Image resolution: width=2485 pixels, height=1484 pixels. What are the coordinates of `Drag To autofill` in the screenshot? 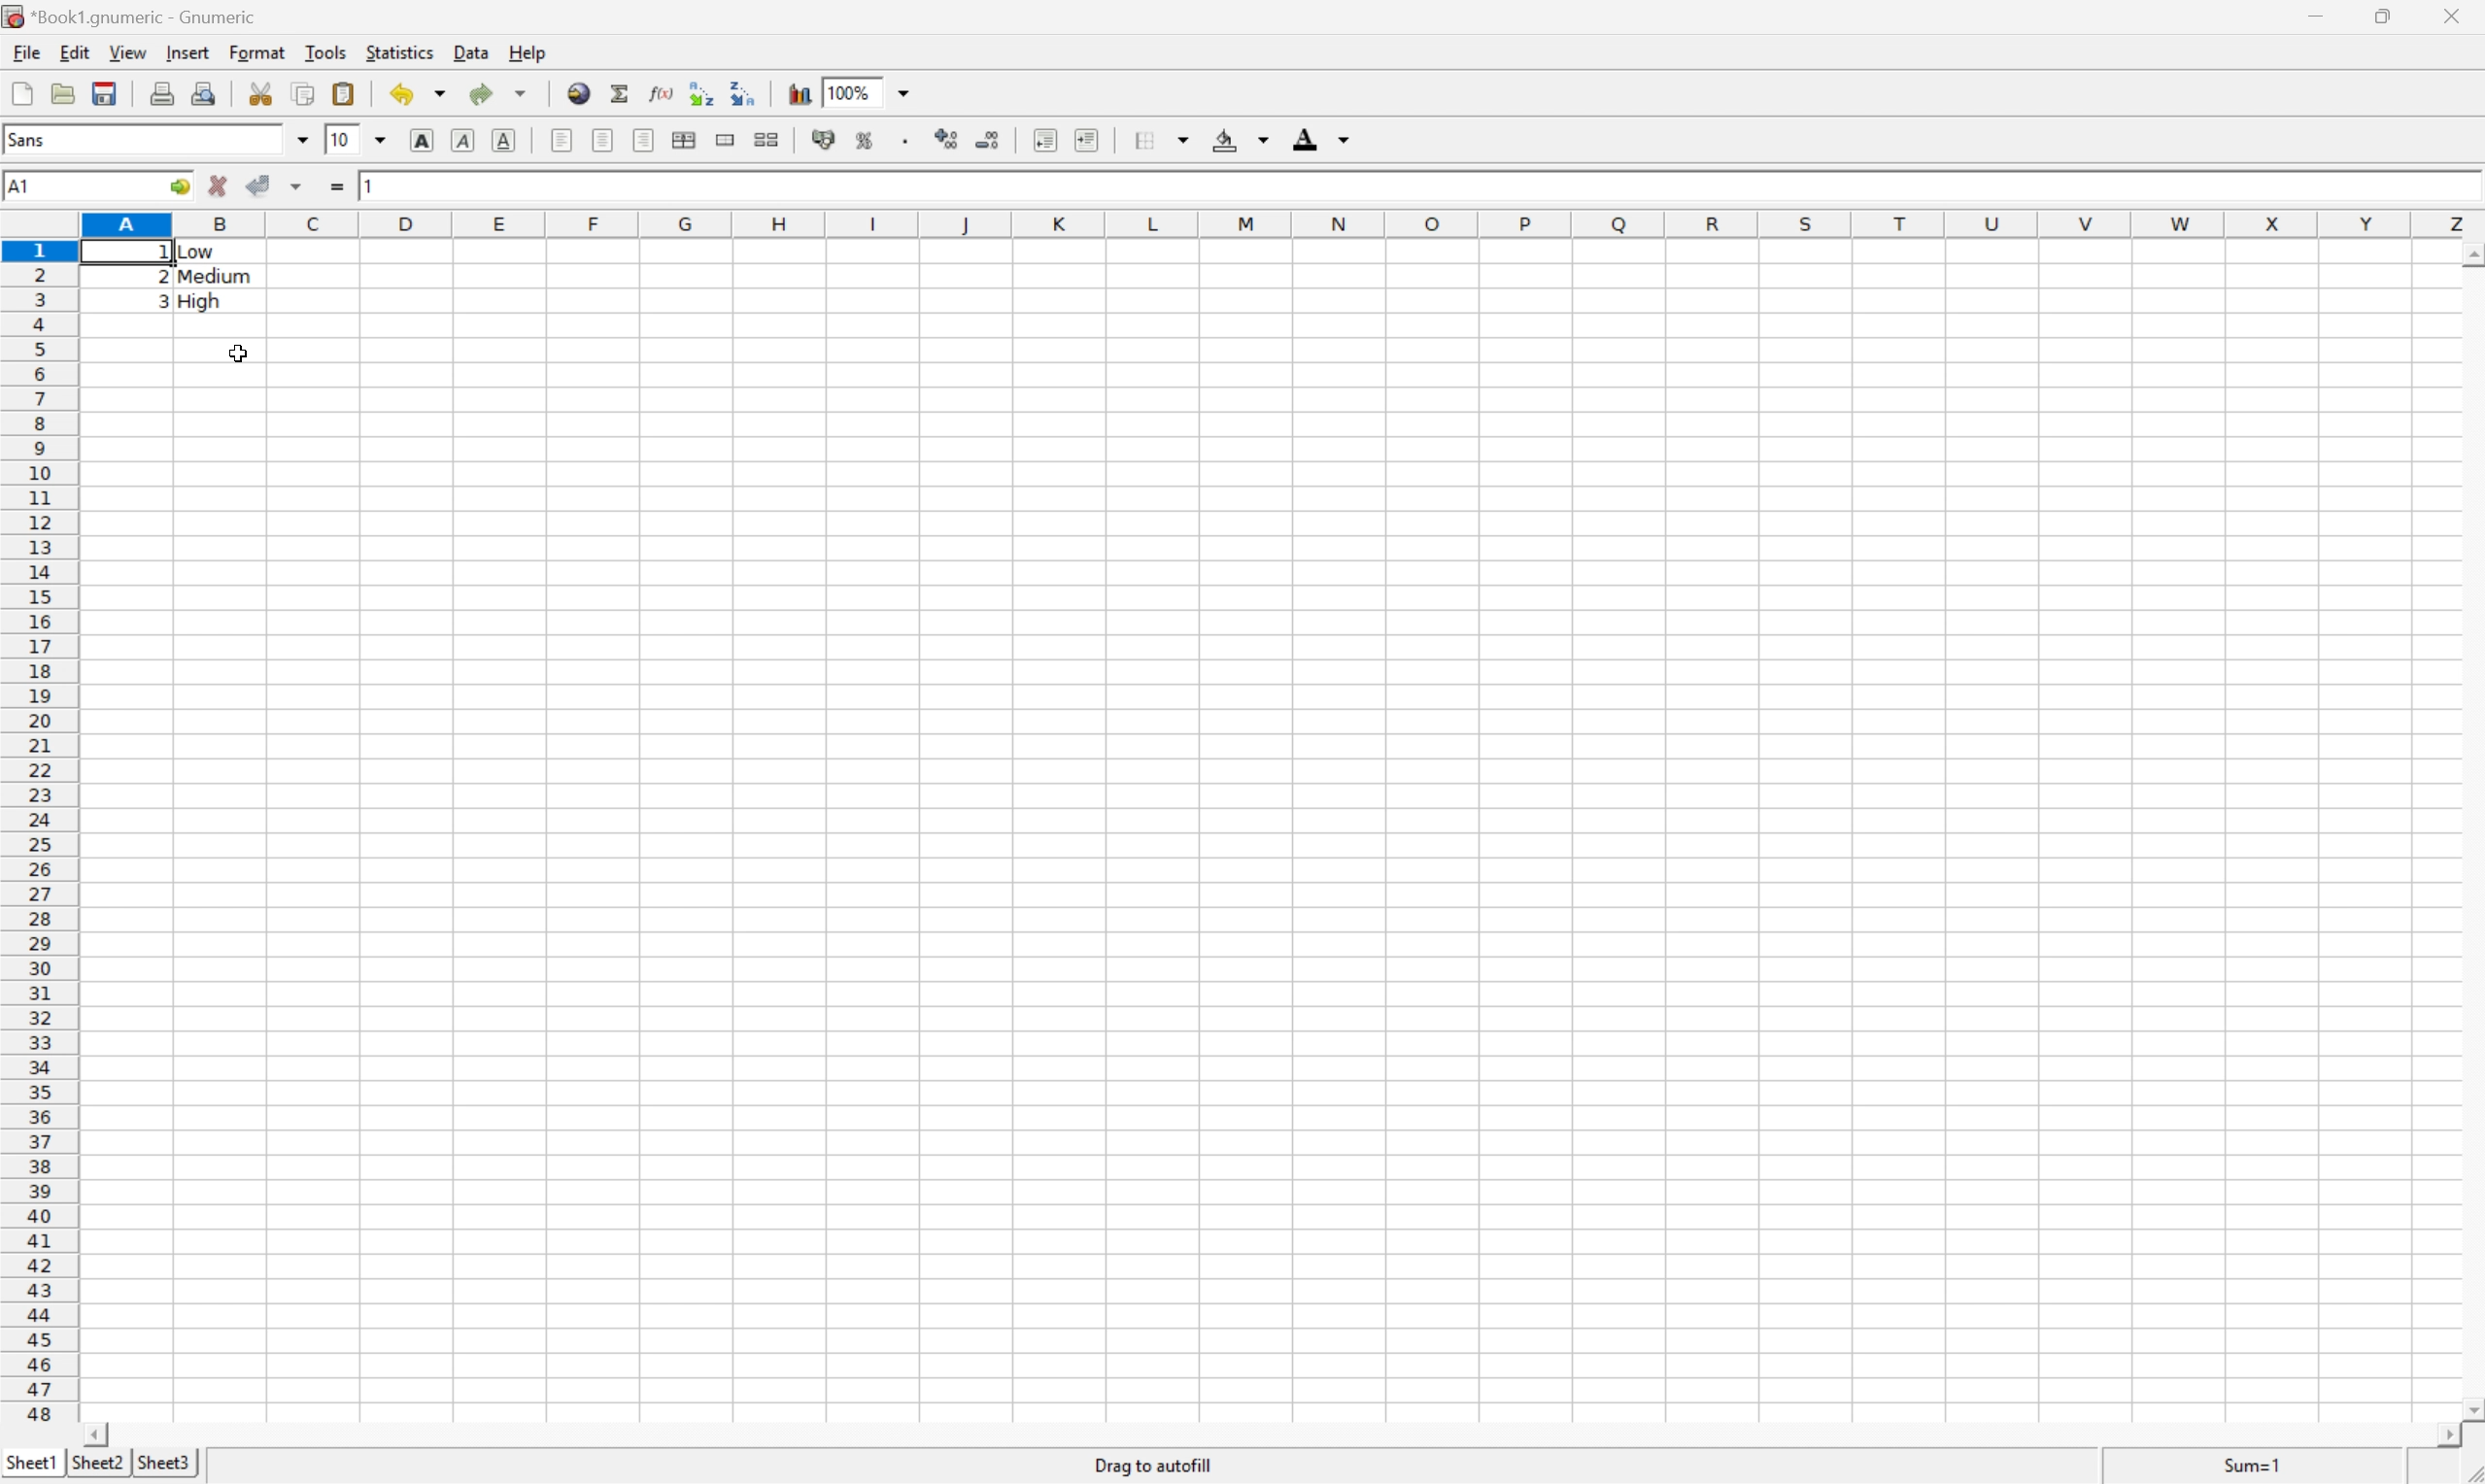 It's located at (1151, 1465).